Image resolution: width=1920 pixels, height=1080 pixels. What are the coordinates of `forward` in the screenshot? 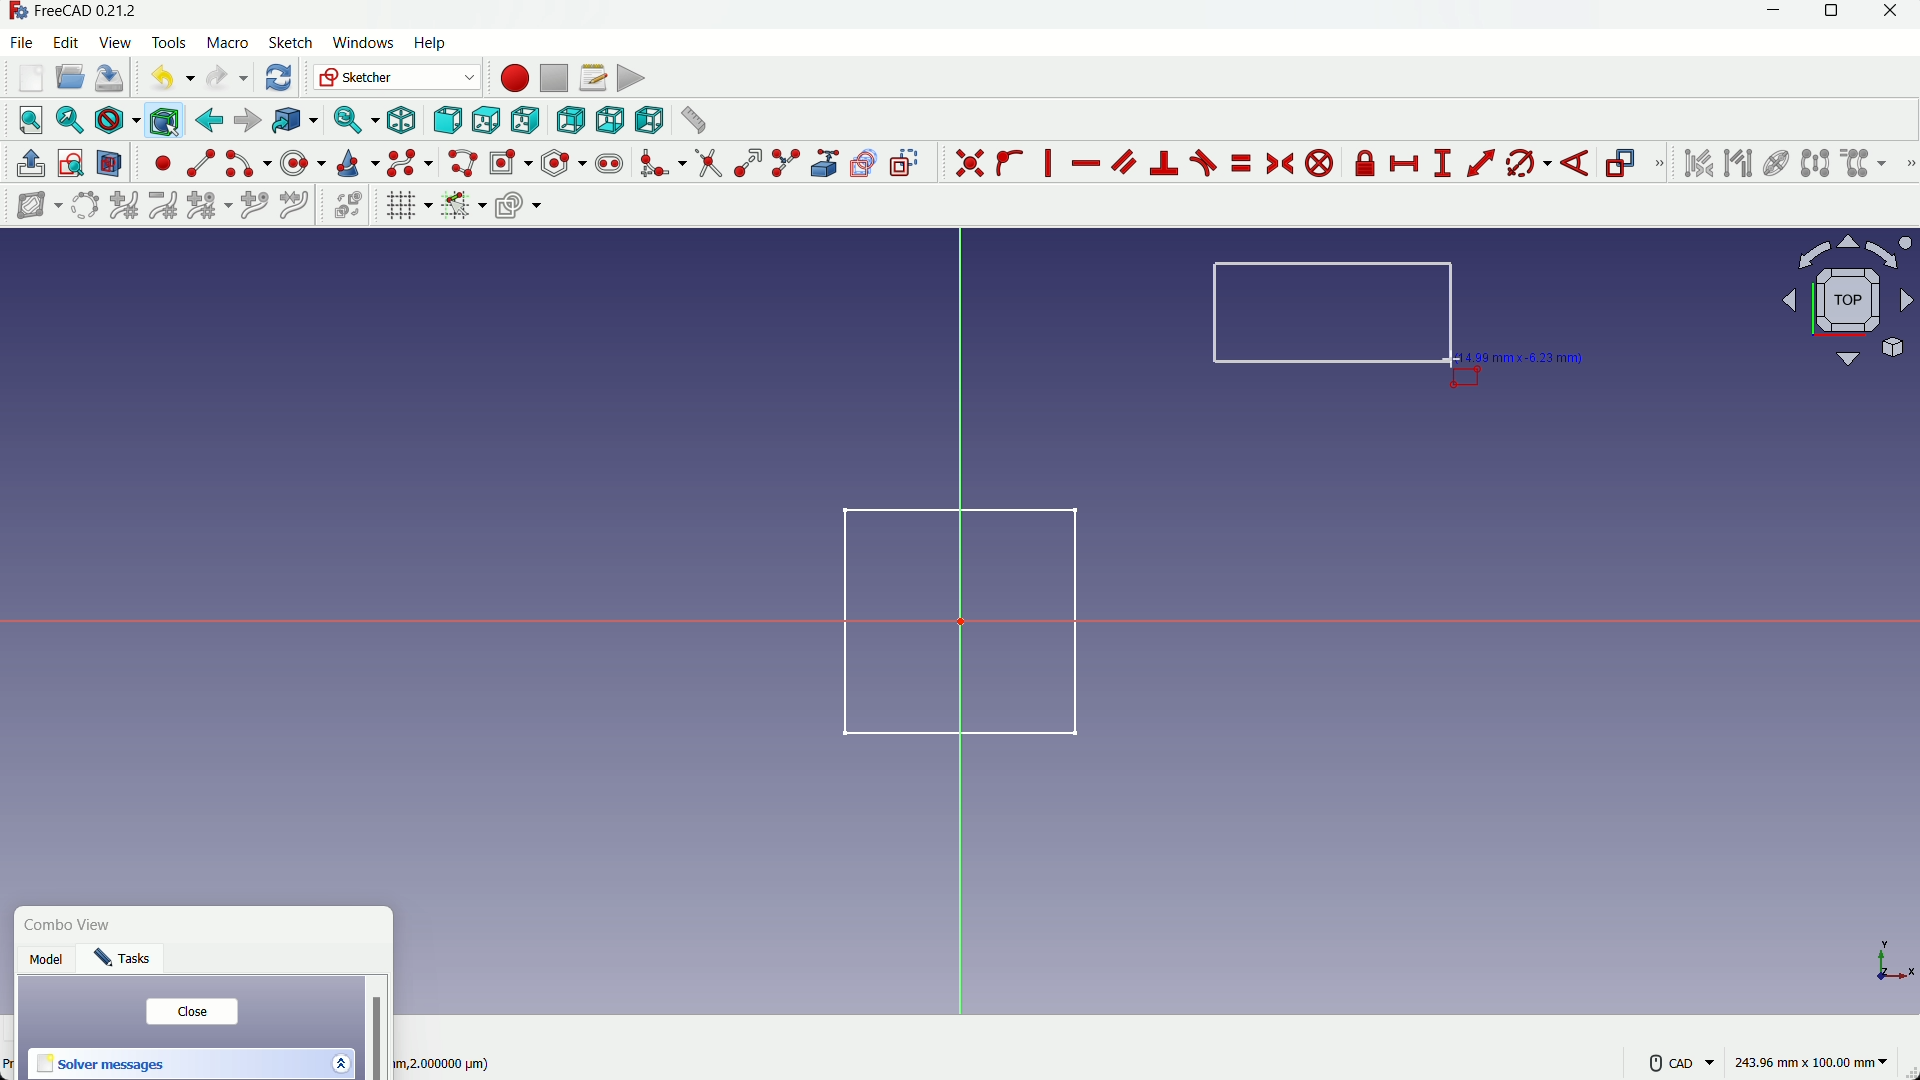 It's located at (247, 121).